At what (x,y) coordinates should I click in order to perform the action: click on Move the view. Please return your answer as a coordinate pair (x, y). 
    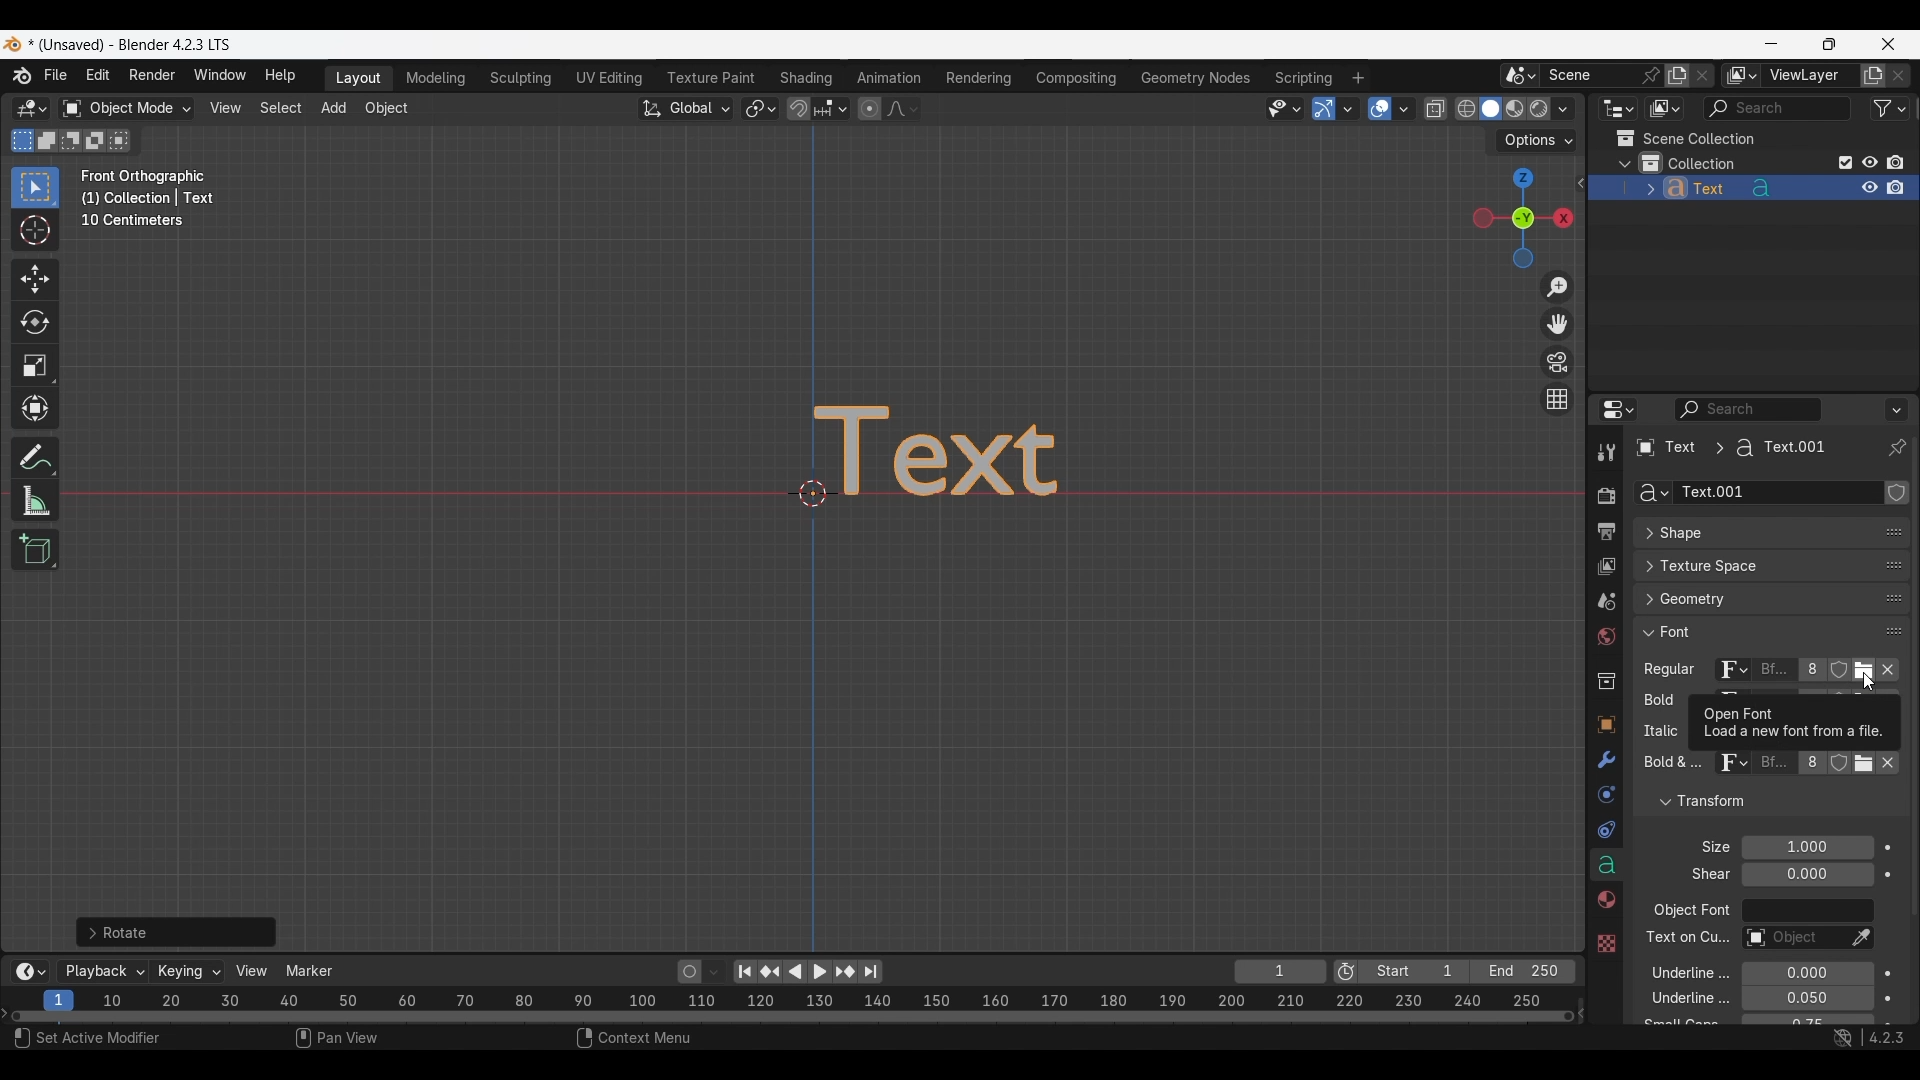
    Looking at the image, I should click on (1559, 324).